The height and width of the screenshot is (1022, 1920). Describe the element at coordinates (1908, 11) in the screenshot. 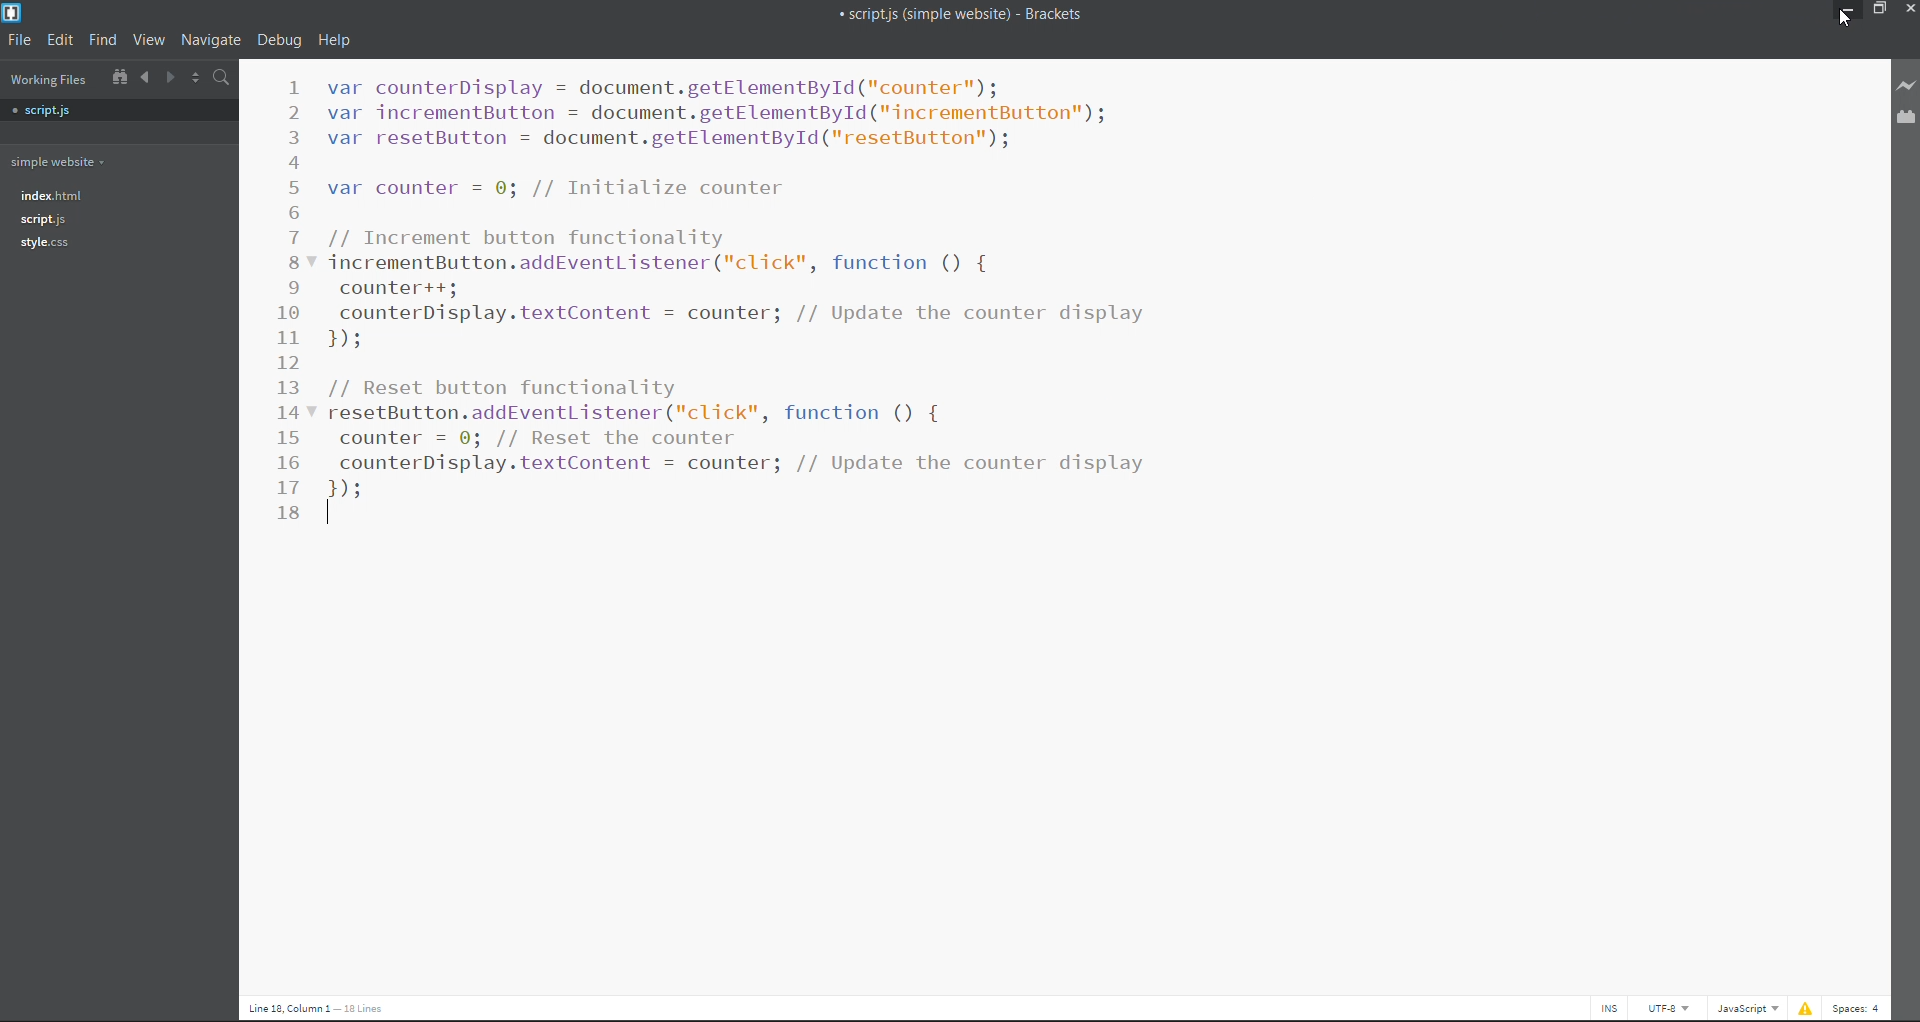

I see `close` at that location.